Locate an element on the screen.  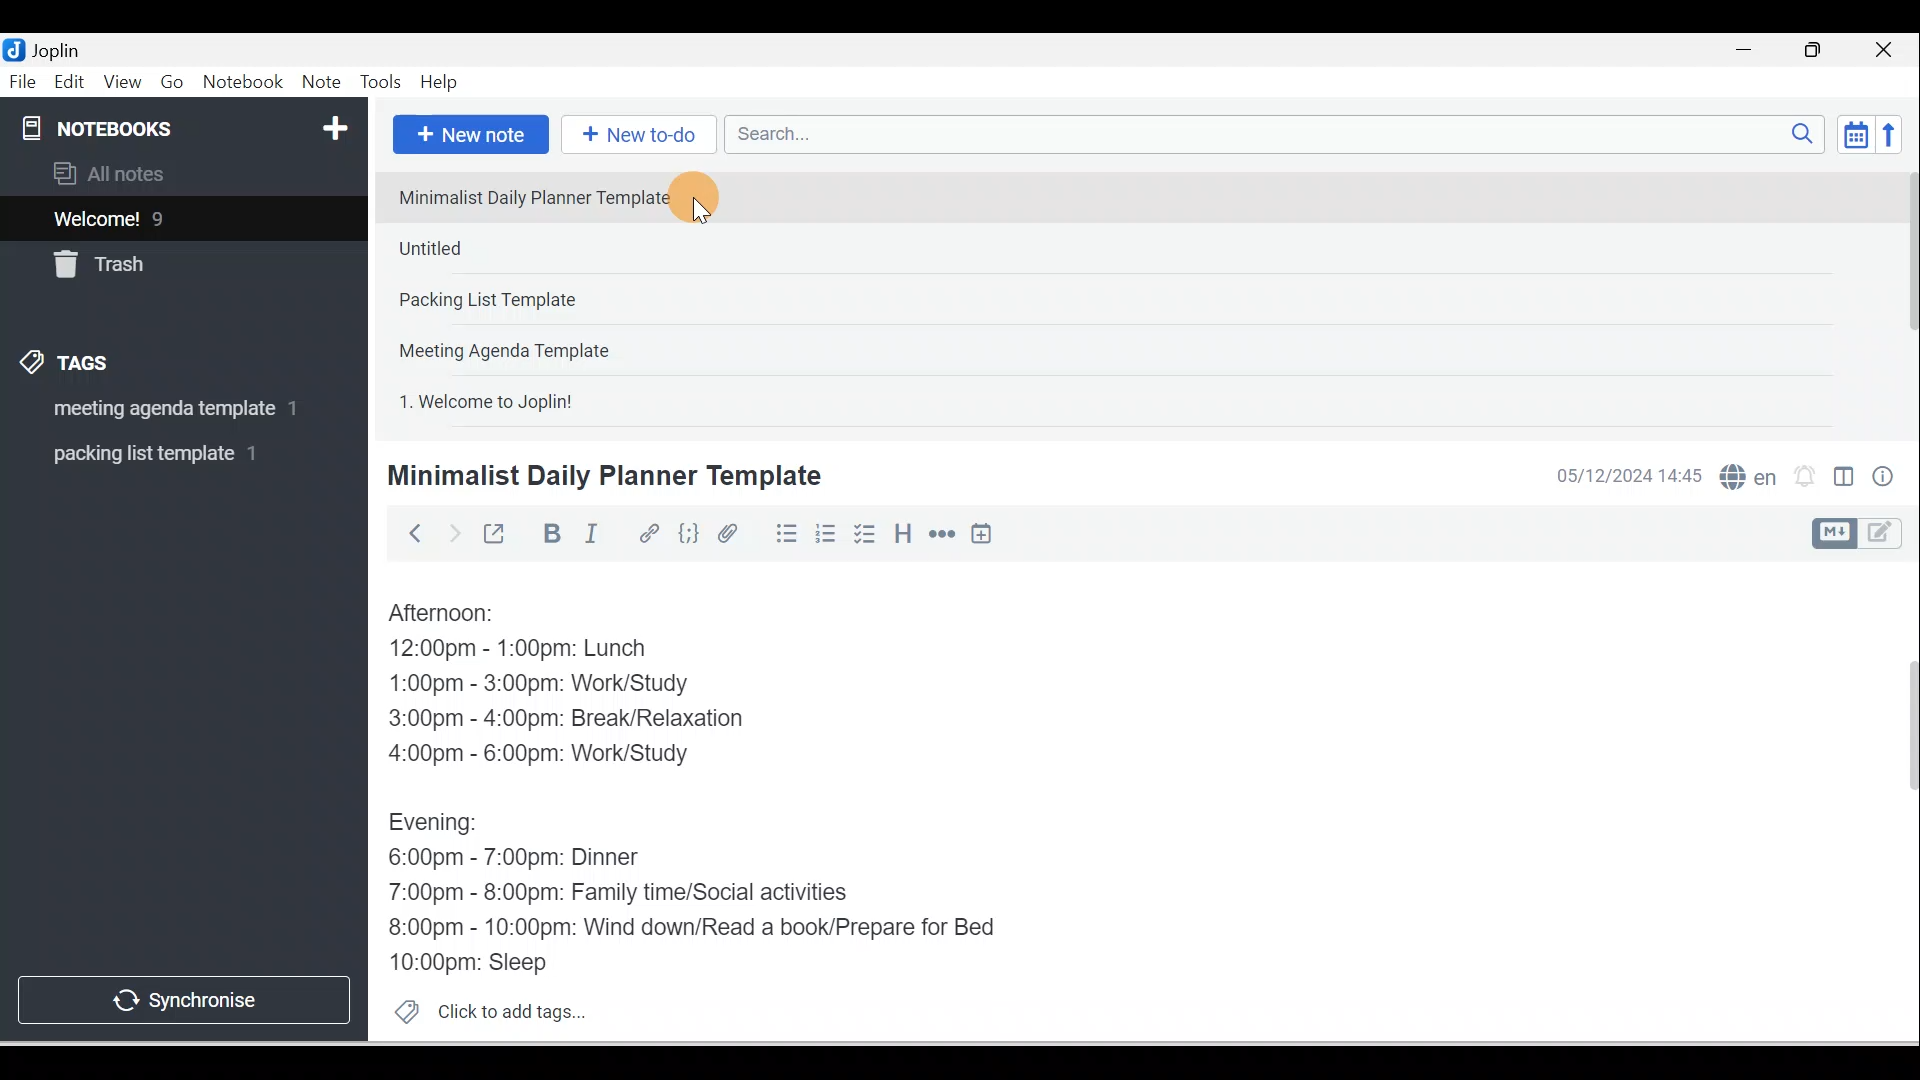
Toggle editor layout is located at coordinates (1864, 534).